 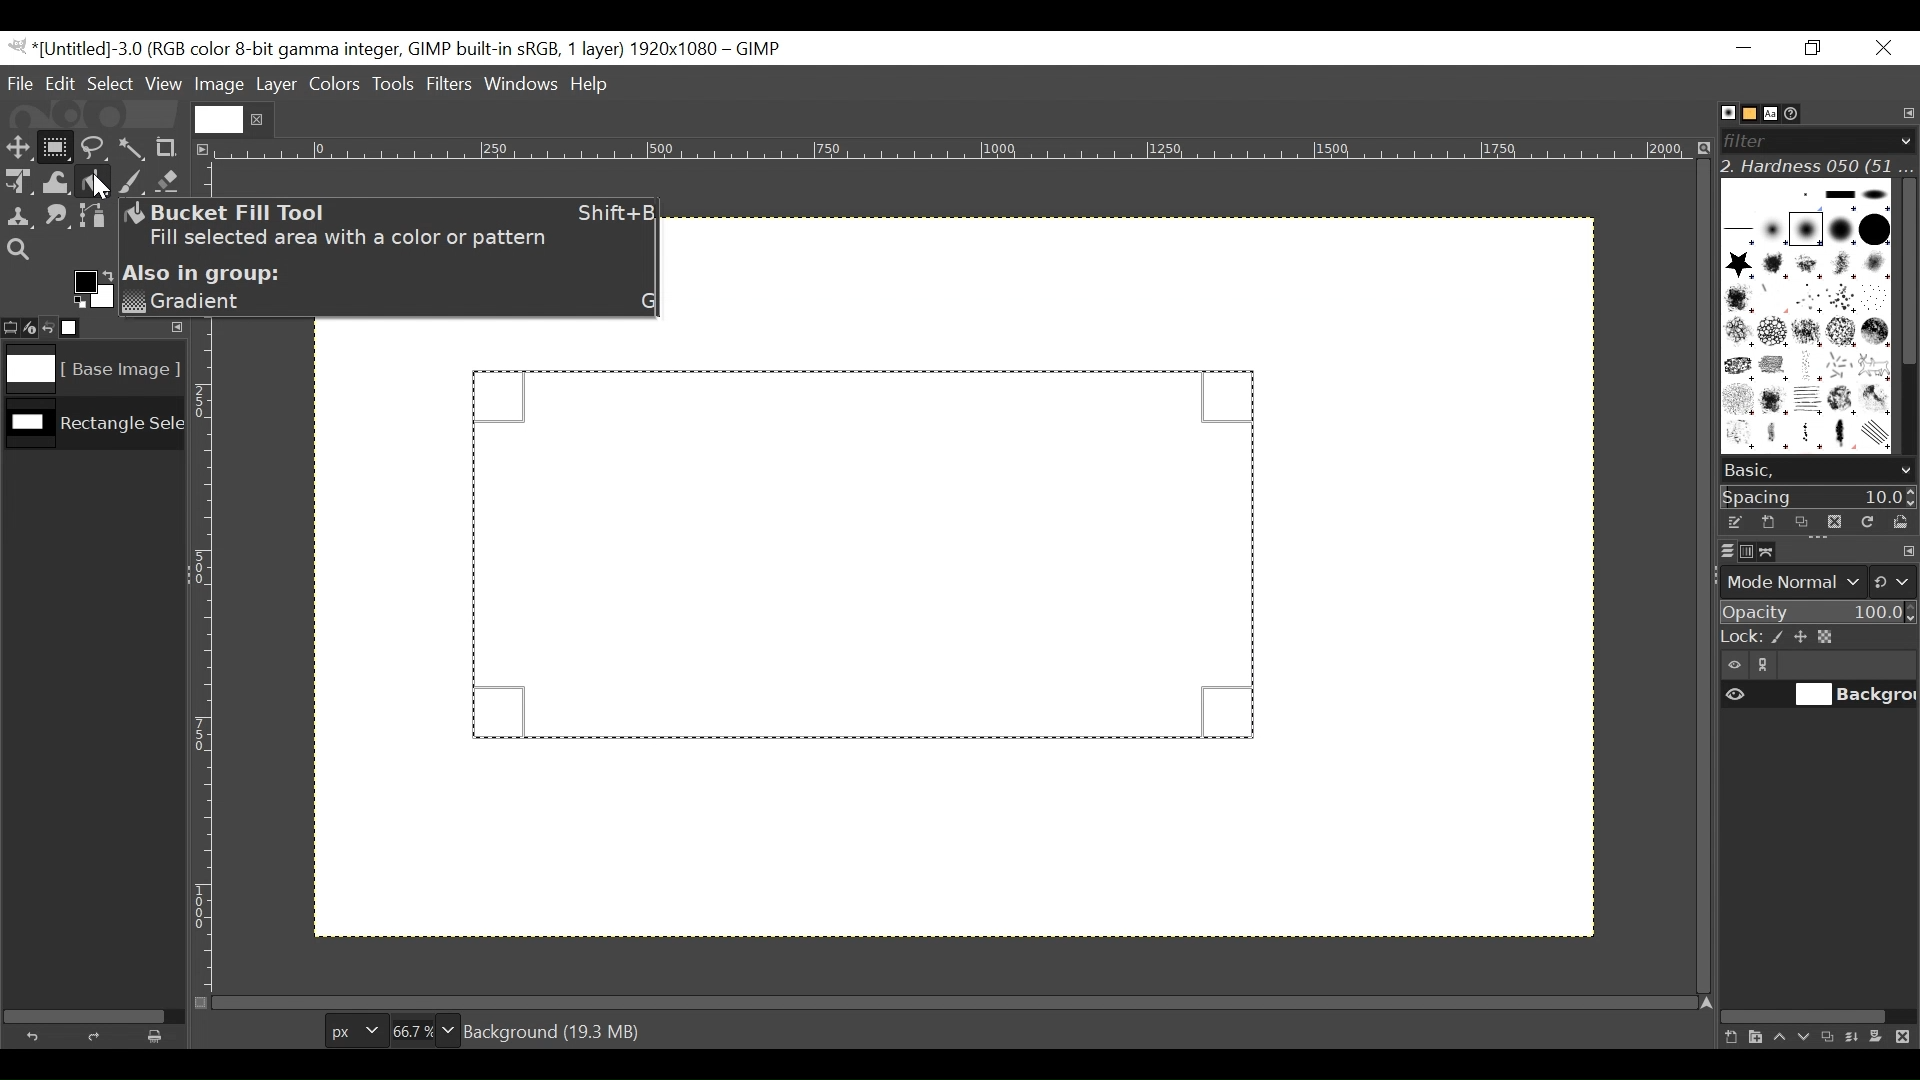 What do you see at coordinates (1833, 521) in the screenshot?
I see `Duplicate brush` at bounding box center [1833, 521].